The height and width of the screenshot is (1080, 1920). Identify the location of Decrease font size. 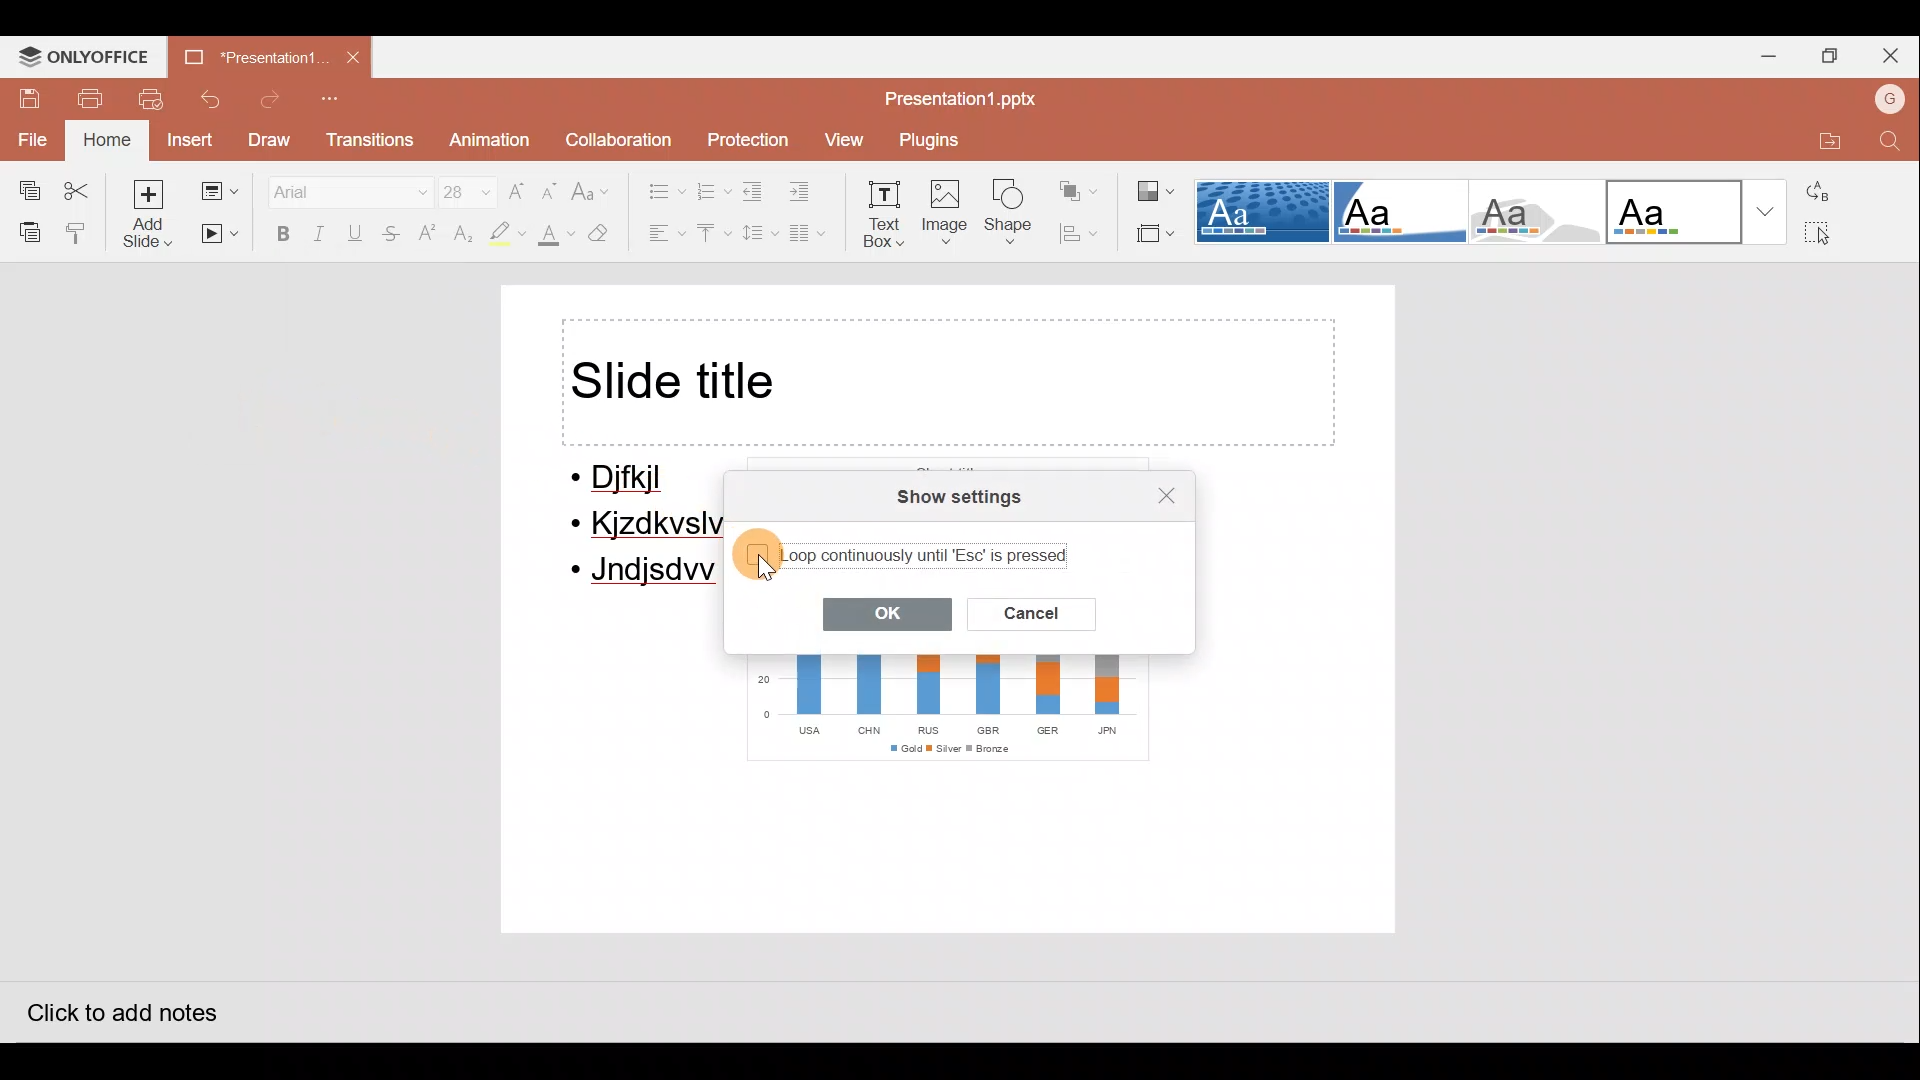
(548, 188).